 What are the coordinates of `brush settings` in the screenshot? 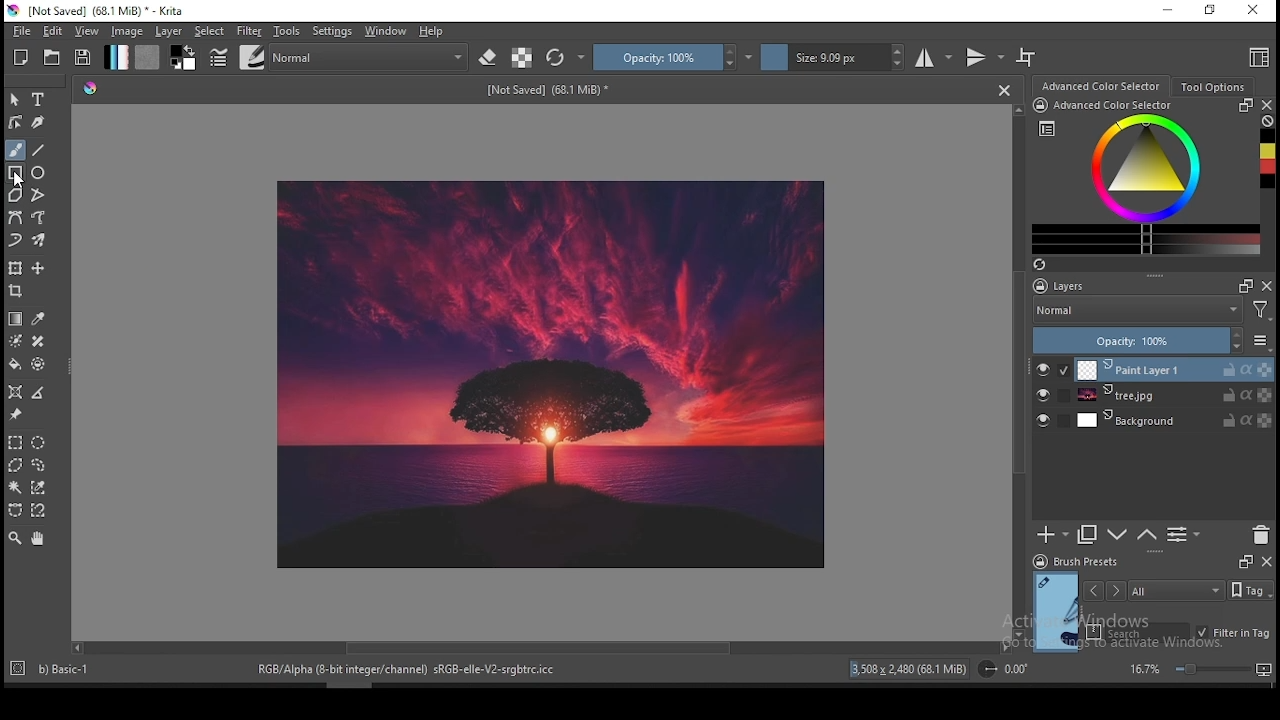 It's located at (217, 56).